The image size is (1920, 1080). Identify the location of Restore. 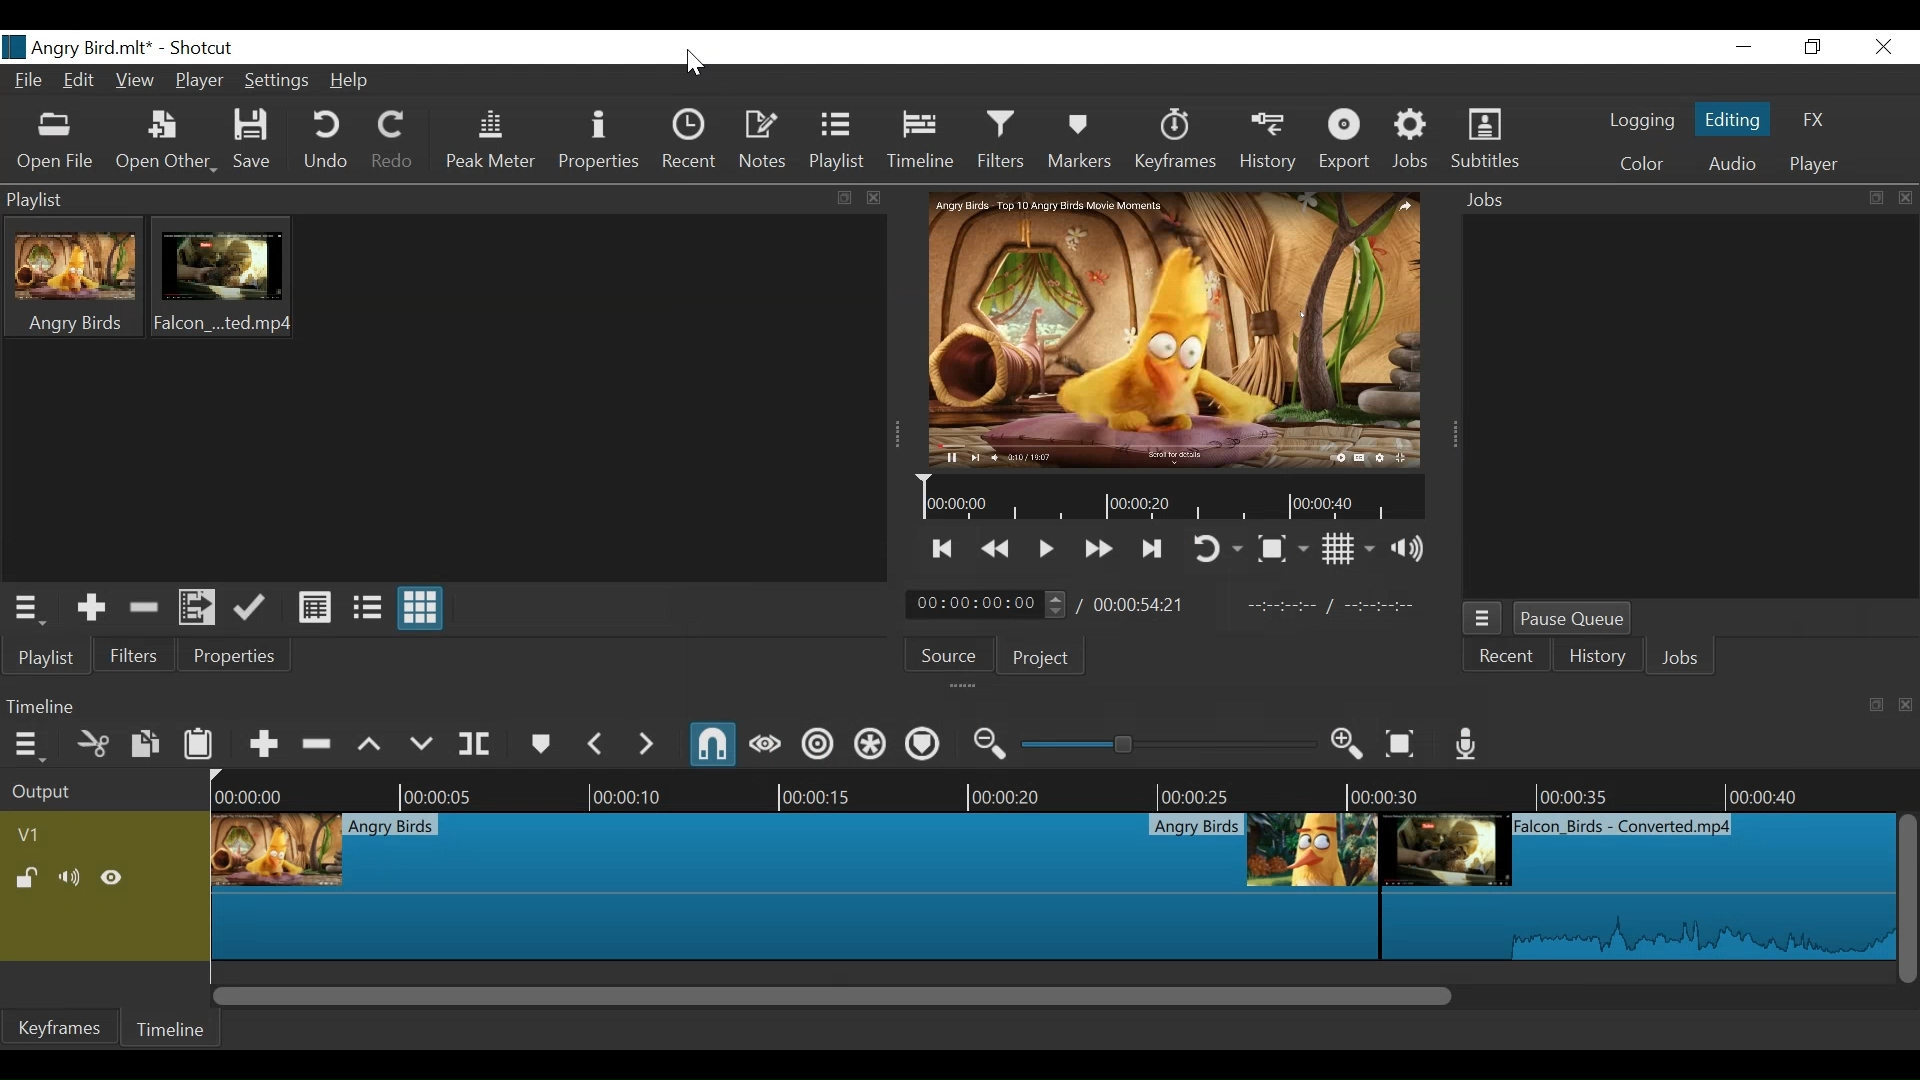
(1810, 47).